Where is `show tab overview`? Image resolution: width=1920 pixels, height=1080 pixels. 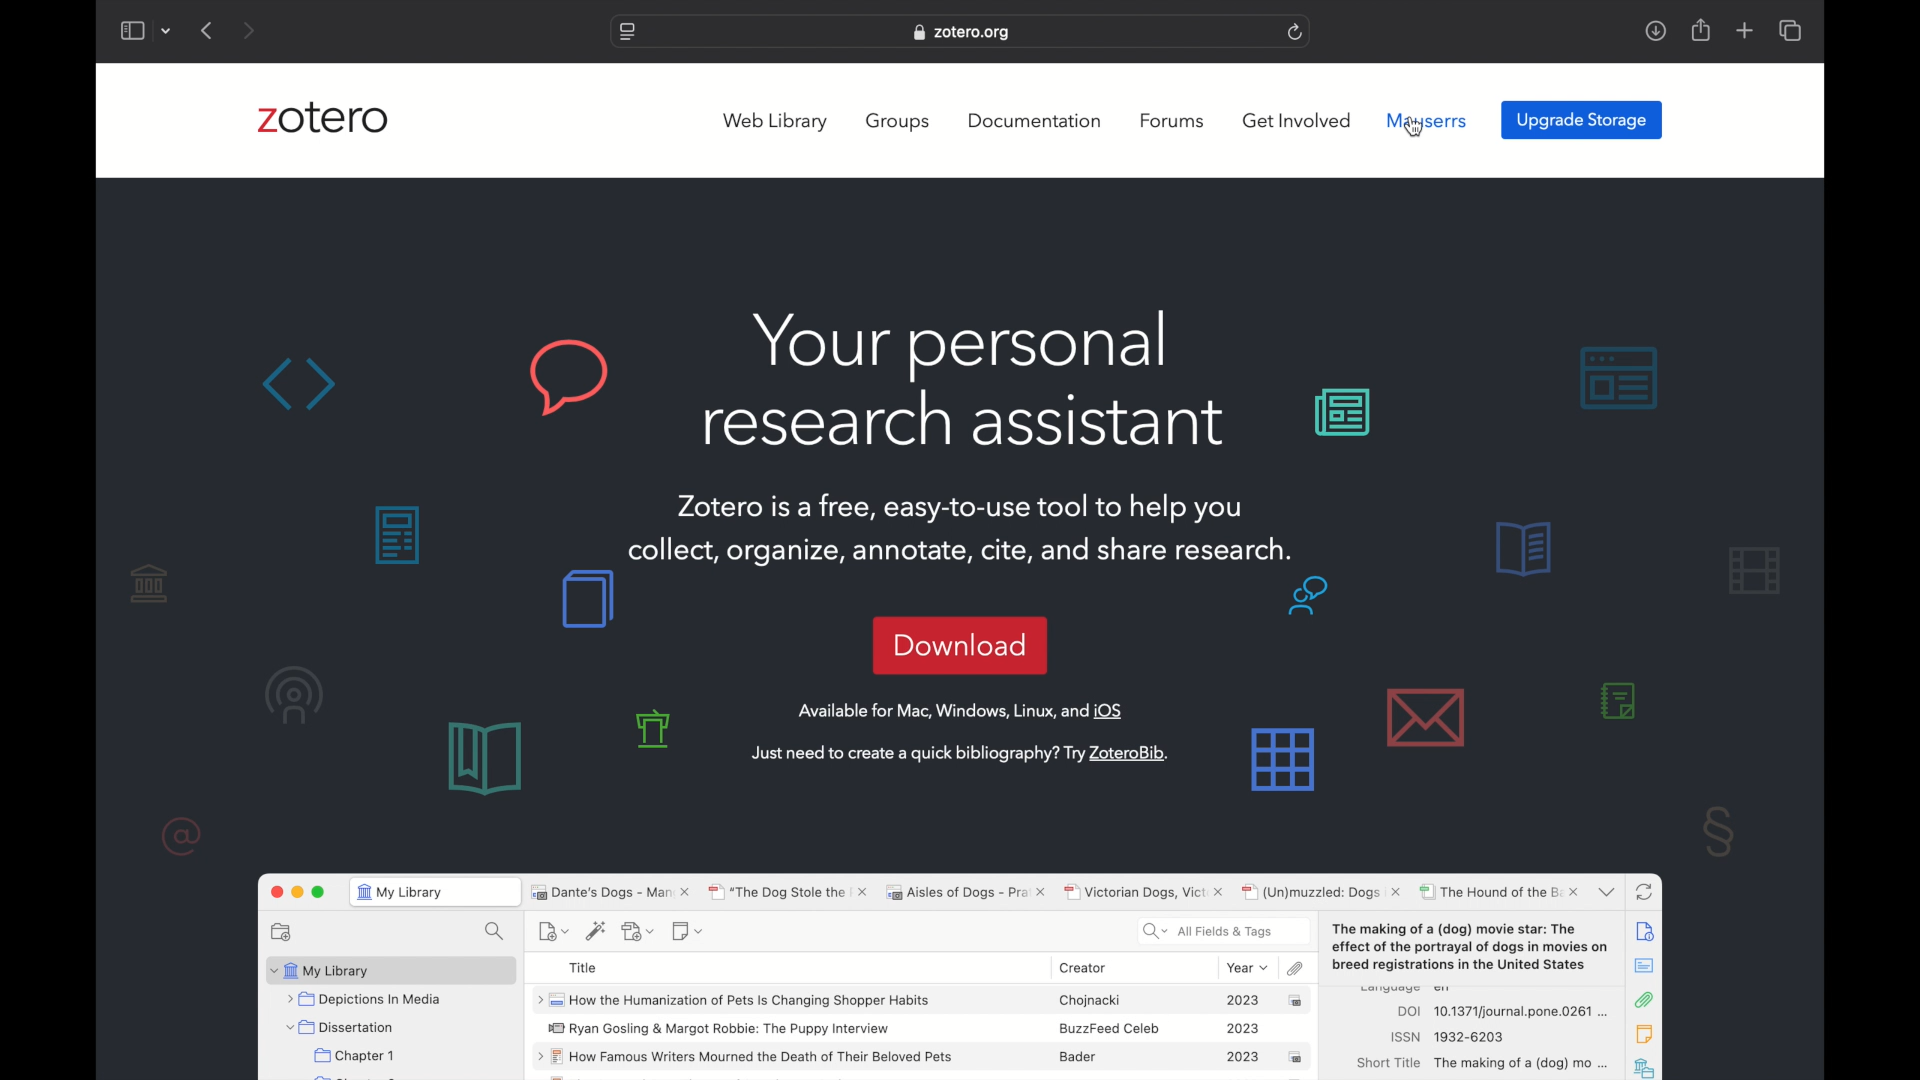 show tab overview is located at coordinates (1792, 32).